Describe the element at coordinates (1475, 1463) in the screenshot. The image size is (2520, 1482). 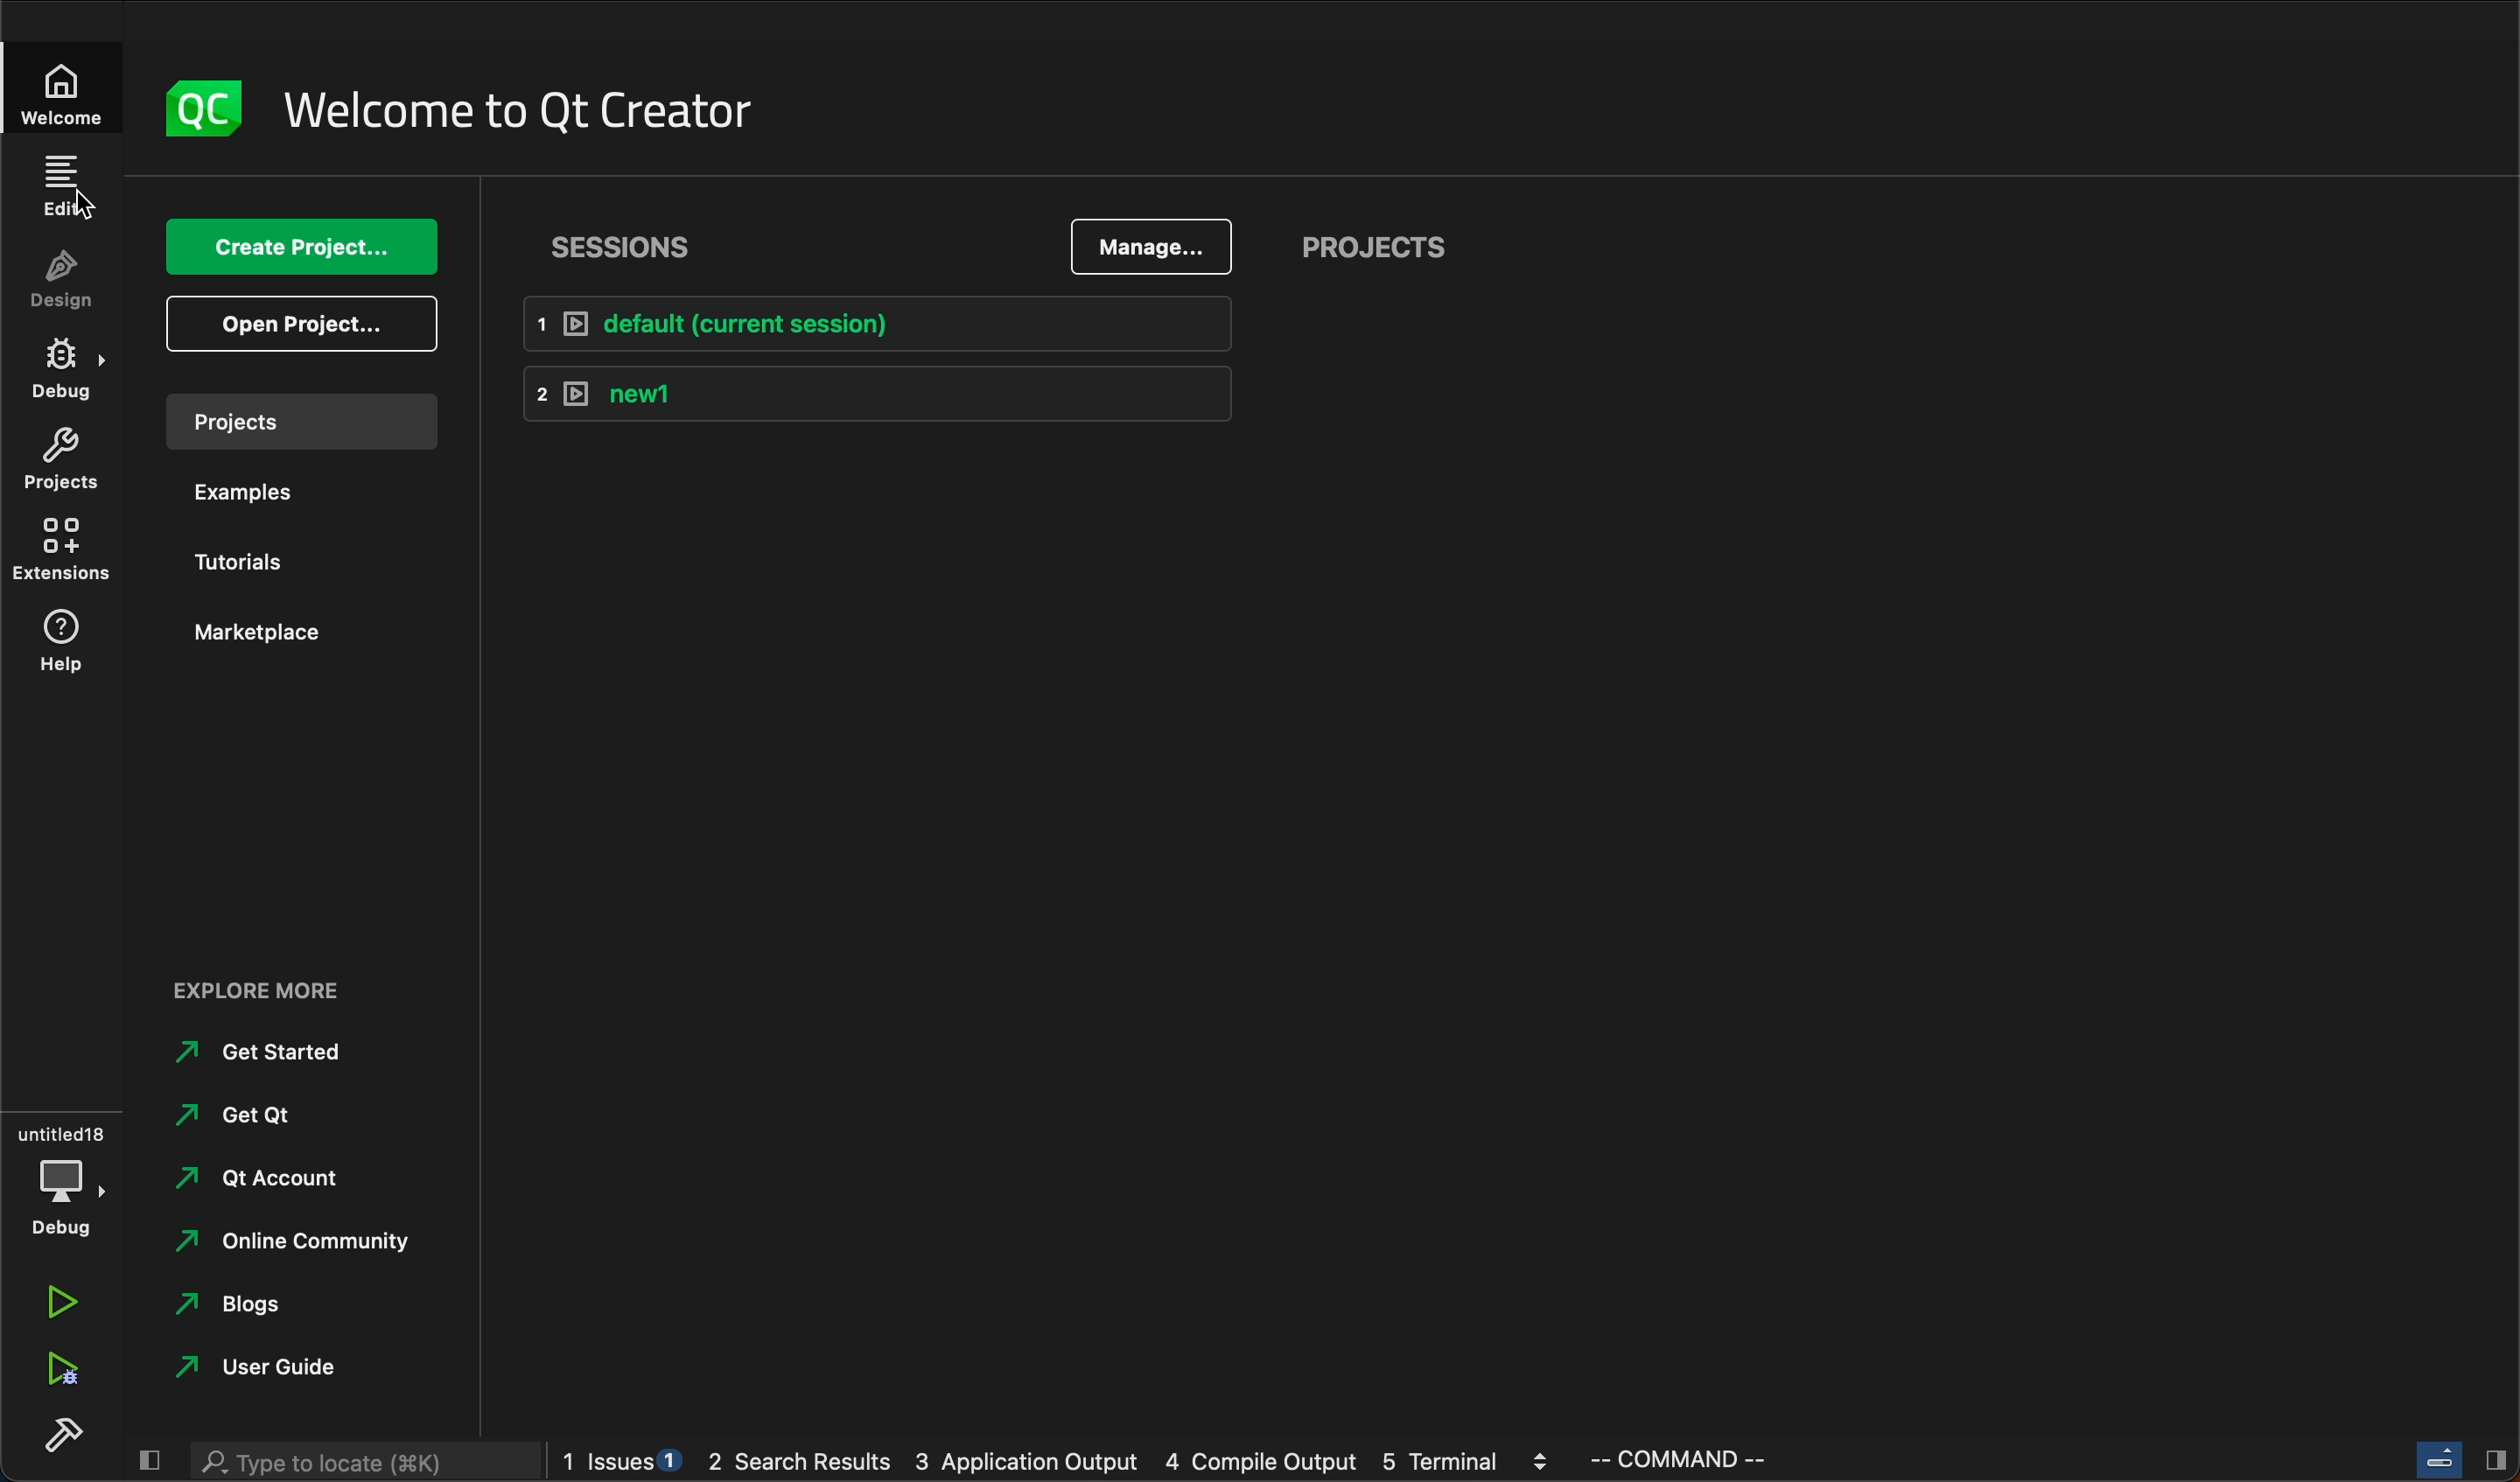
I see `terminal` at that location.